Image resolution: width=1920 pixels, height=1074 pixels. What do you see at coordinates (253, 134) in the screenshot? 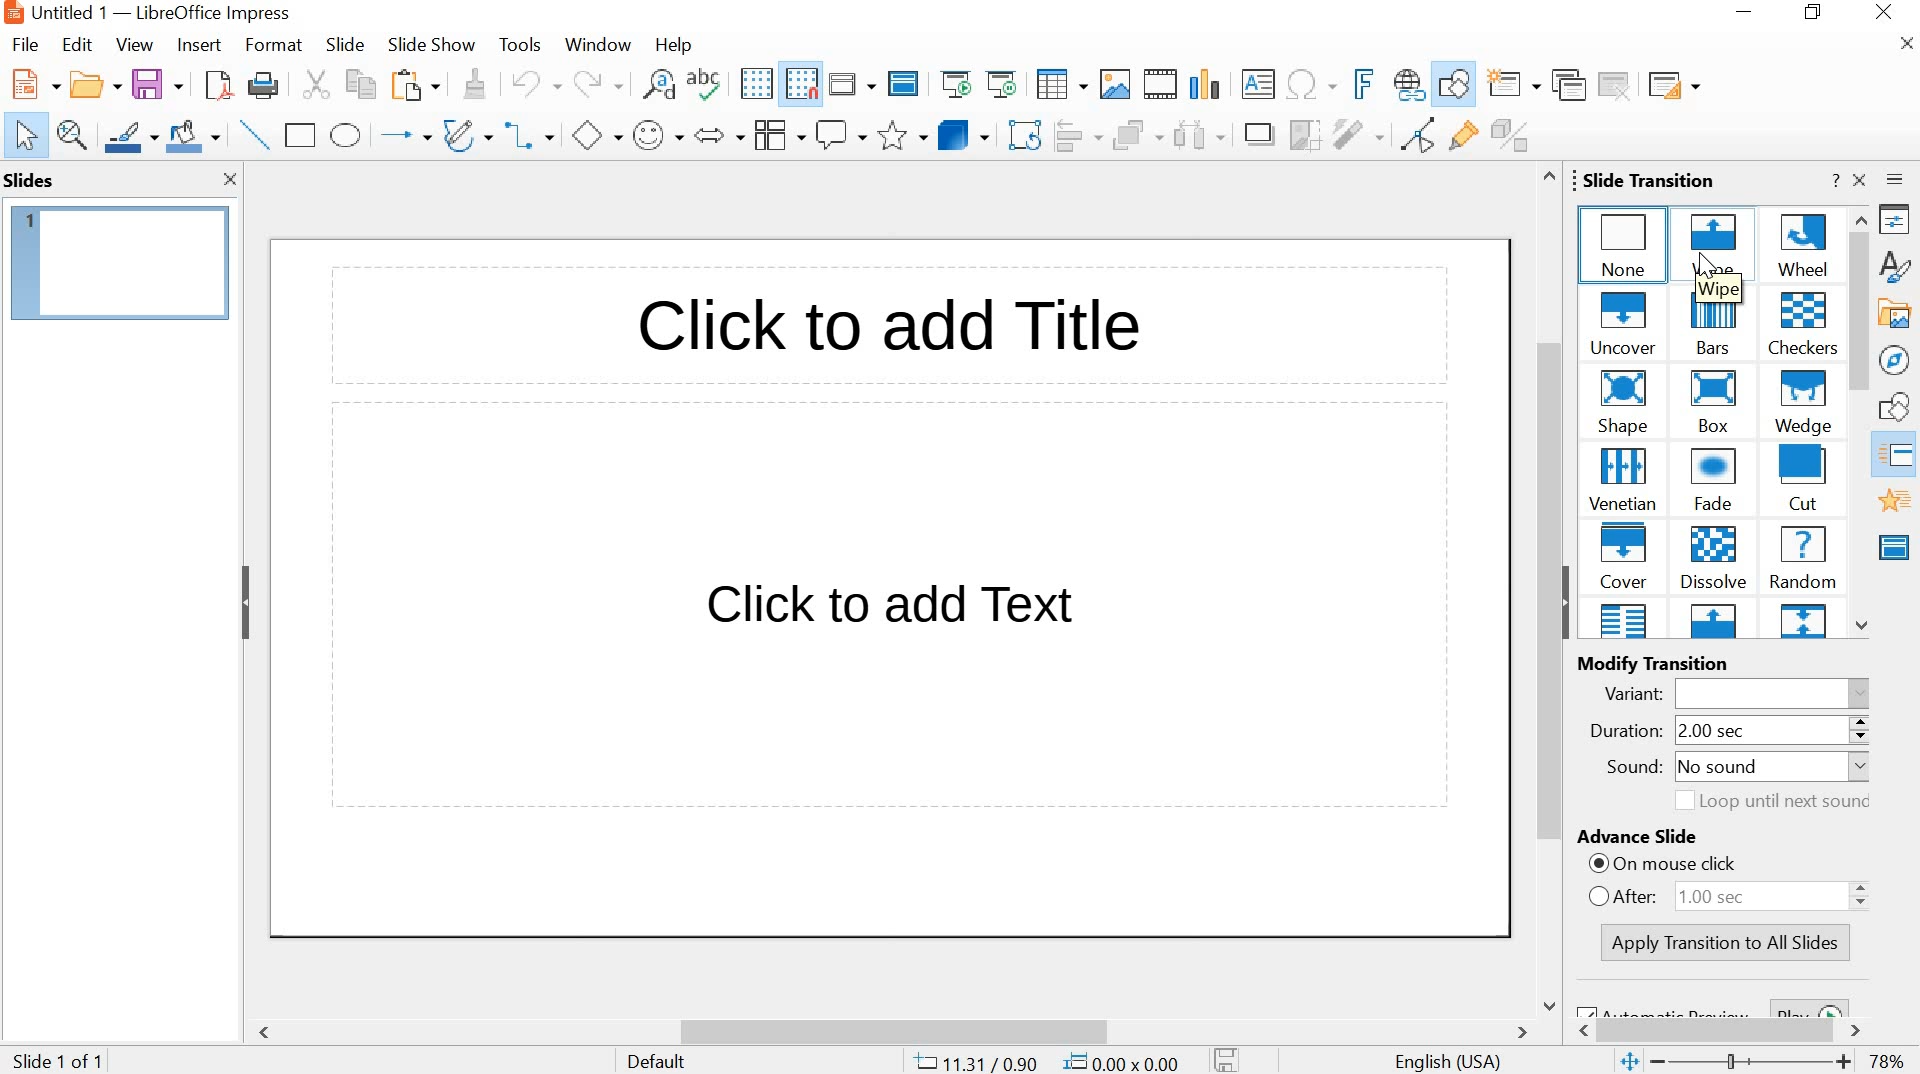
I see `Insert Line` at bounding box center [253, 134].